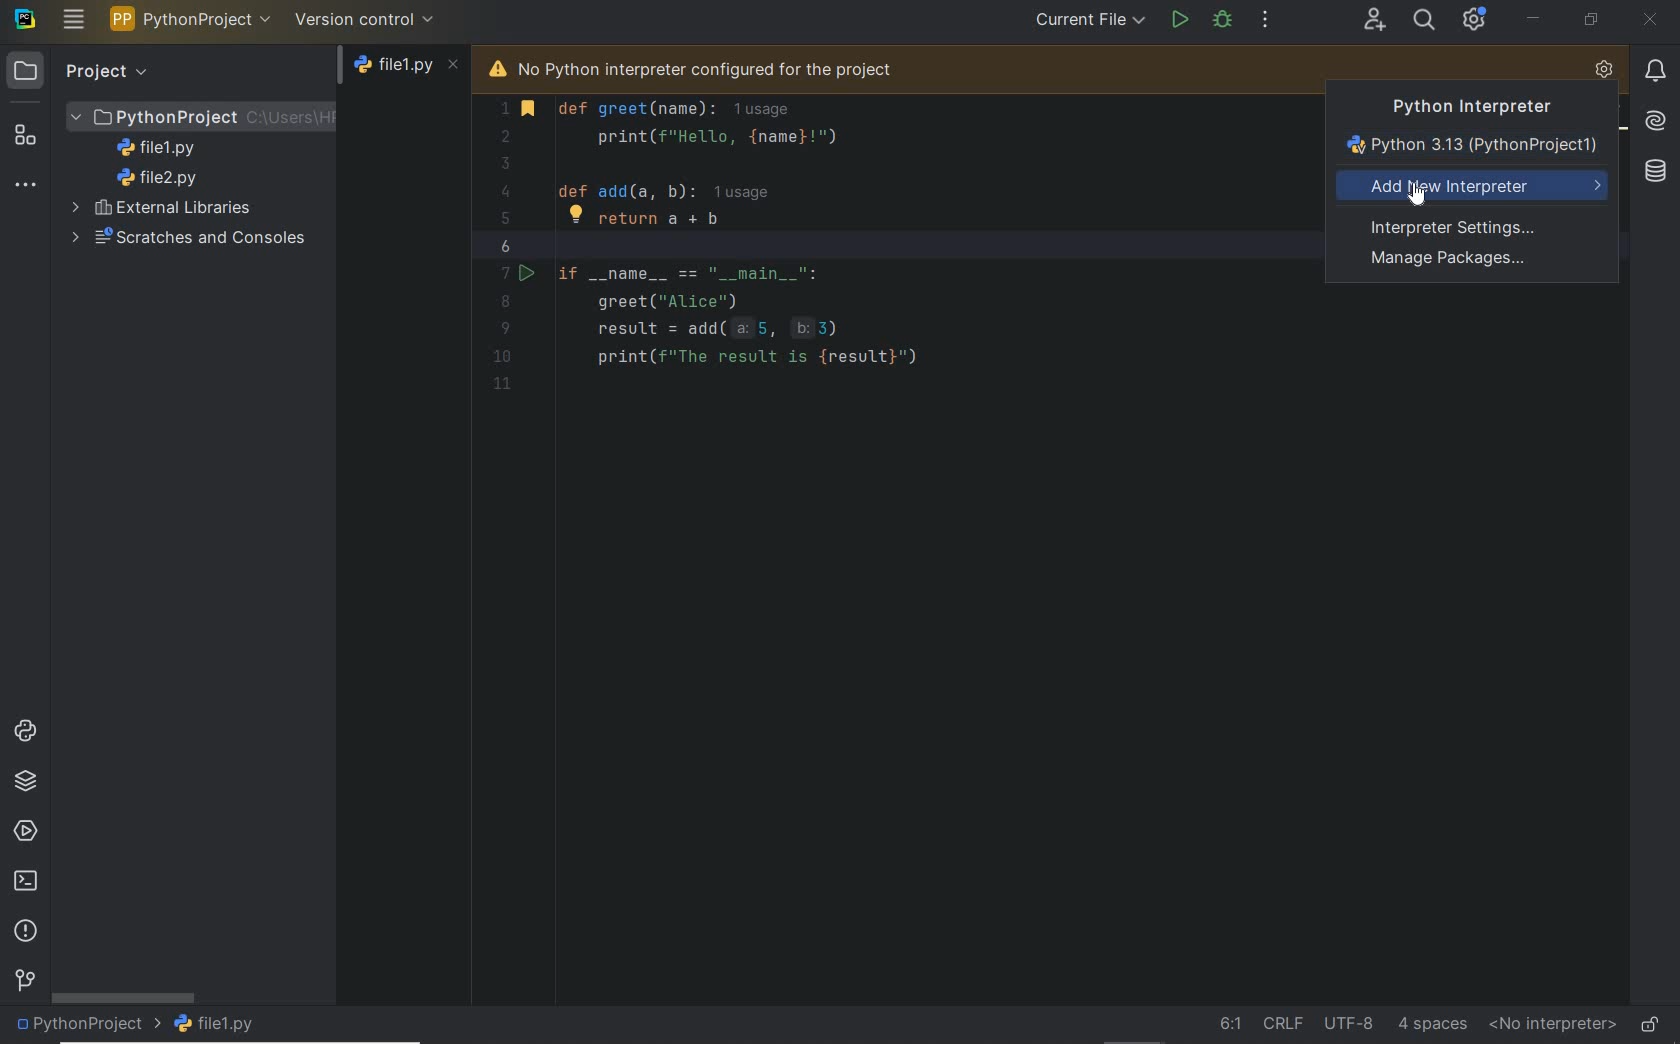 This screenshot has width=1680, height=1044. I want to click on AI Assistant, so click(1653, 119).